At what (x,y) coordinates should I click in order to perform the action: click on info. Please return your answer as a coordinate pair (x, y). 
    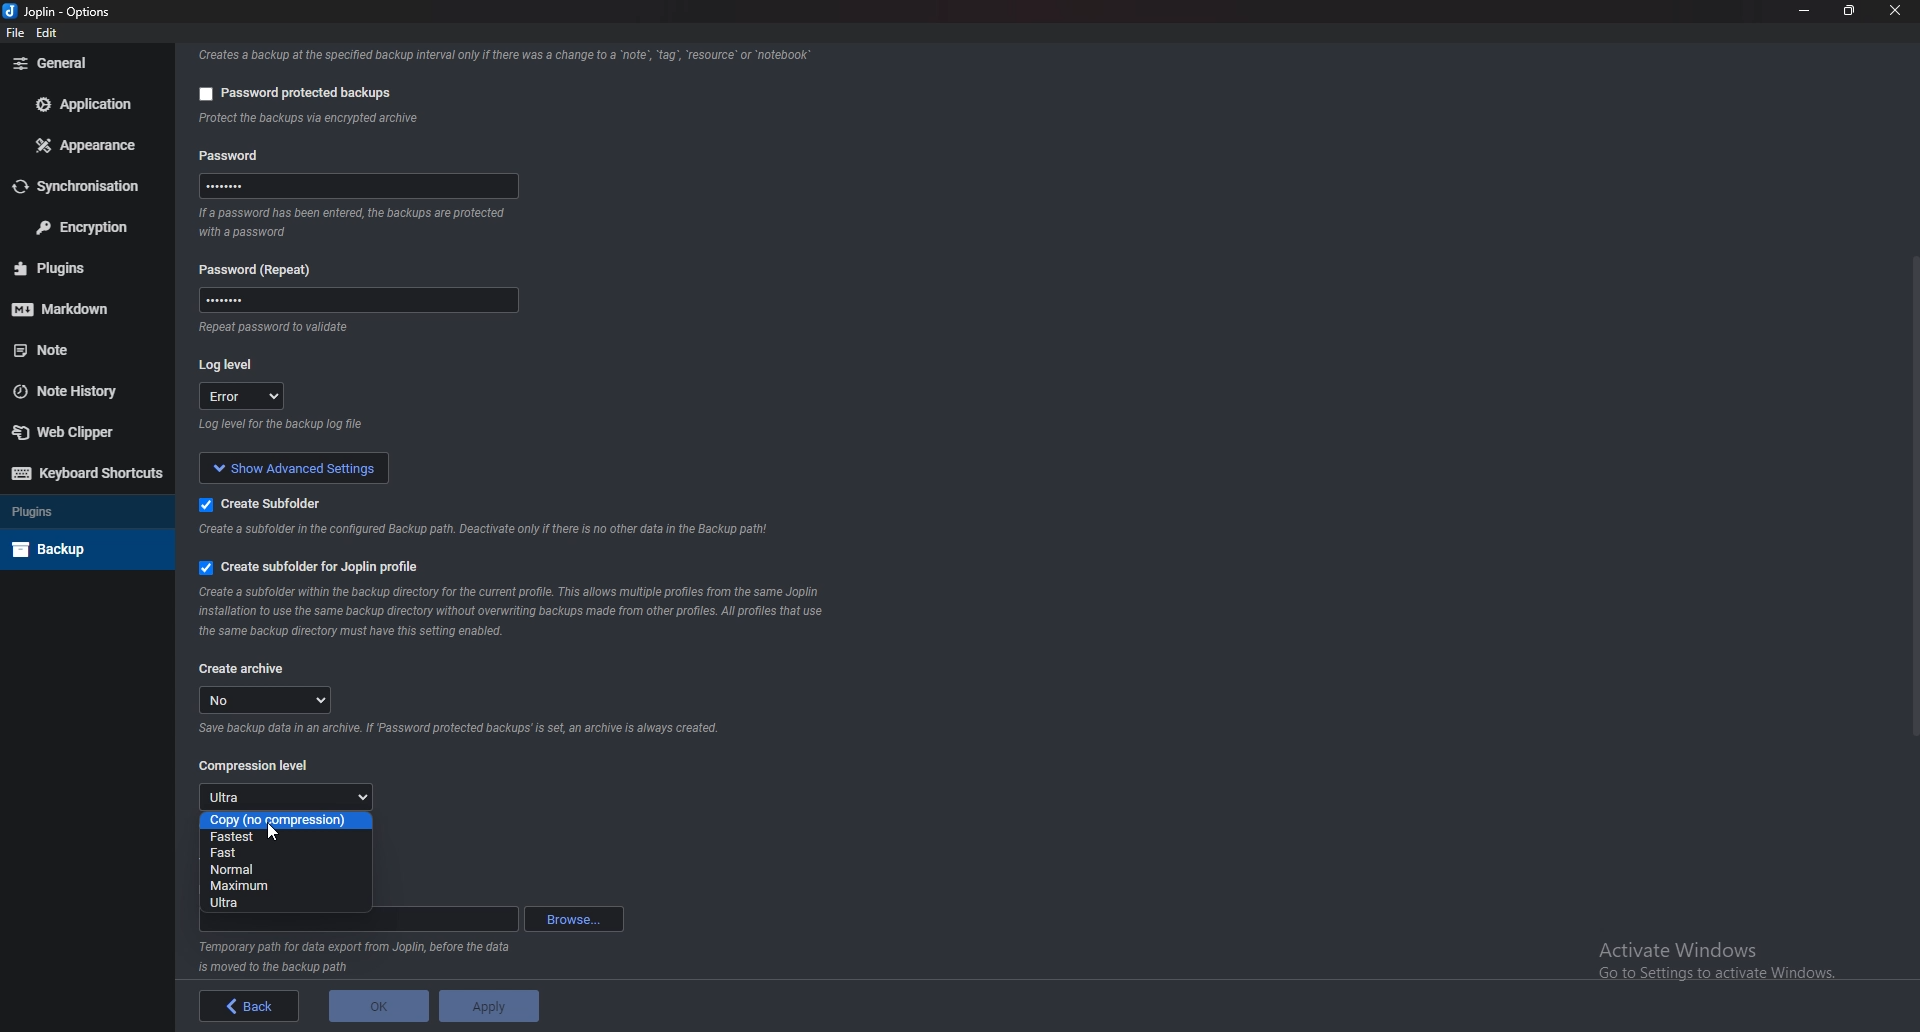
    Looking at the image, I should click on (488, 531).